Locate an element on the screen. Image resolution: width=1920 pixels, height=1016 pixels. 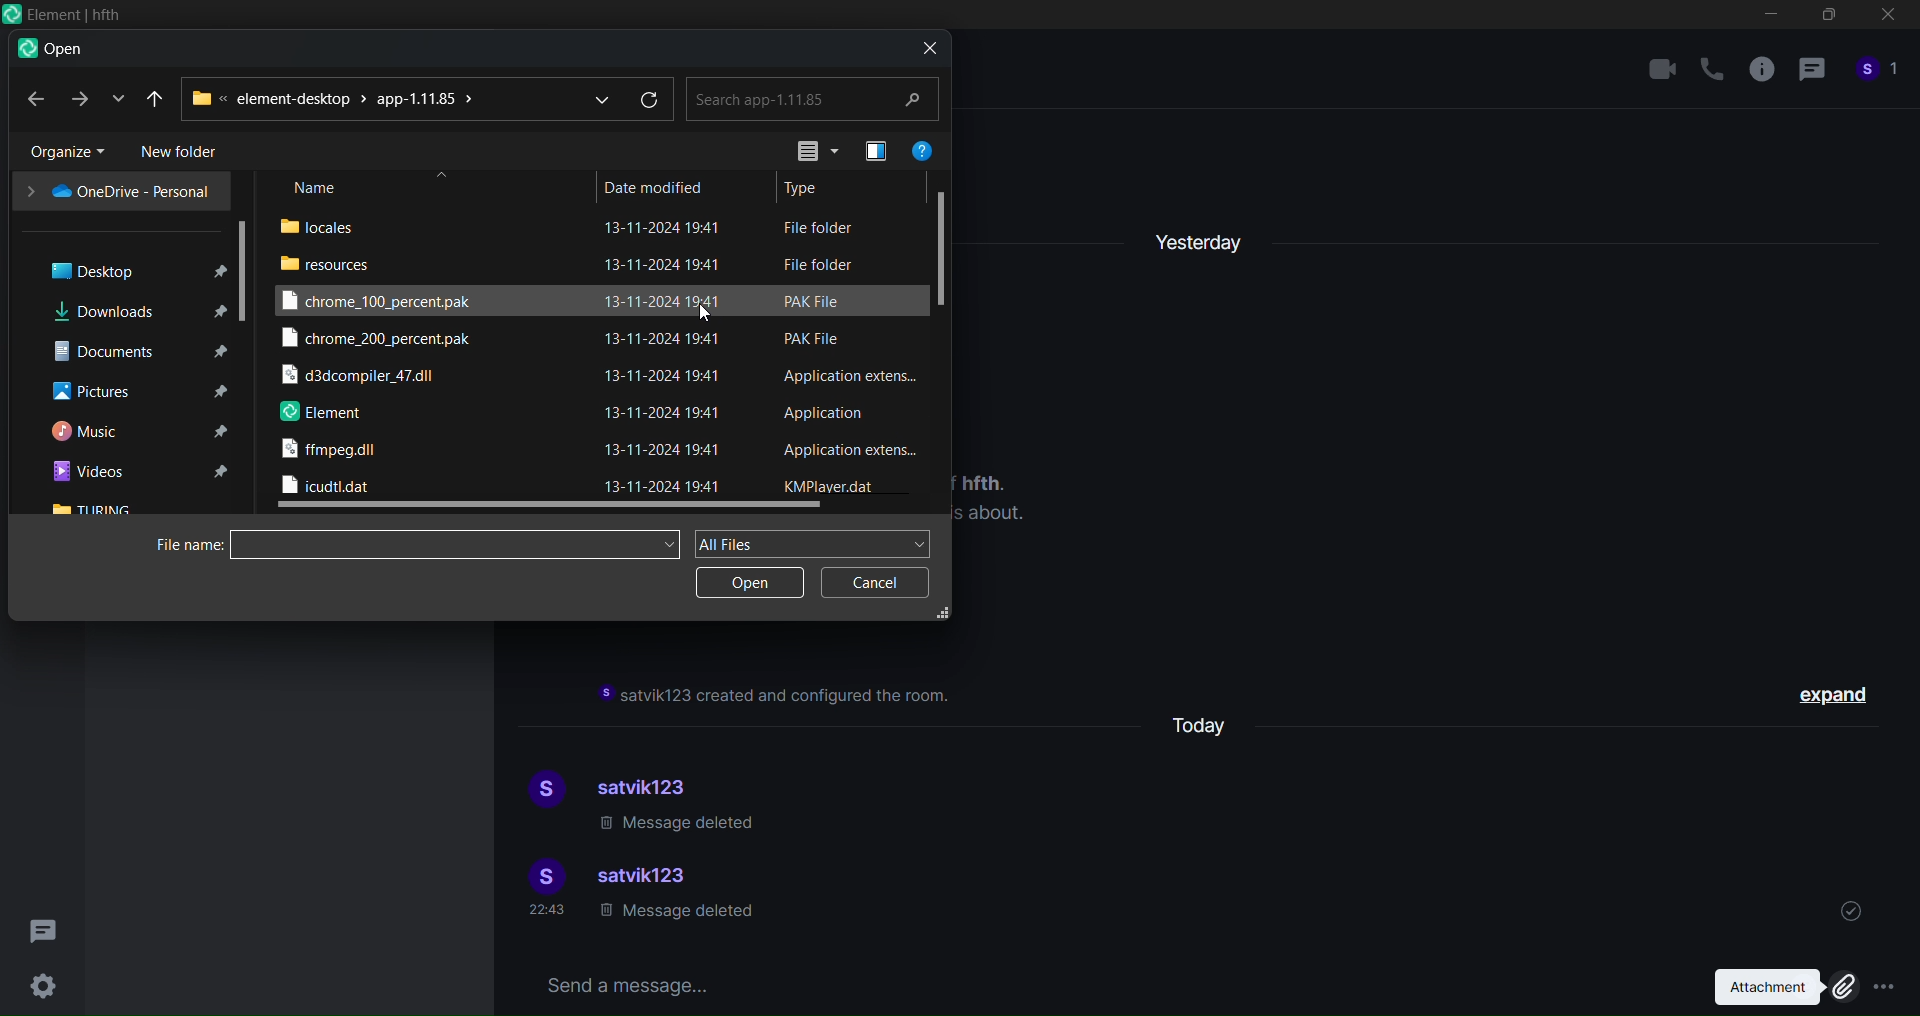
sent is located at coordinates (1851, 908).